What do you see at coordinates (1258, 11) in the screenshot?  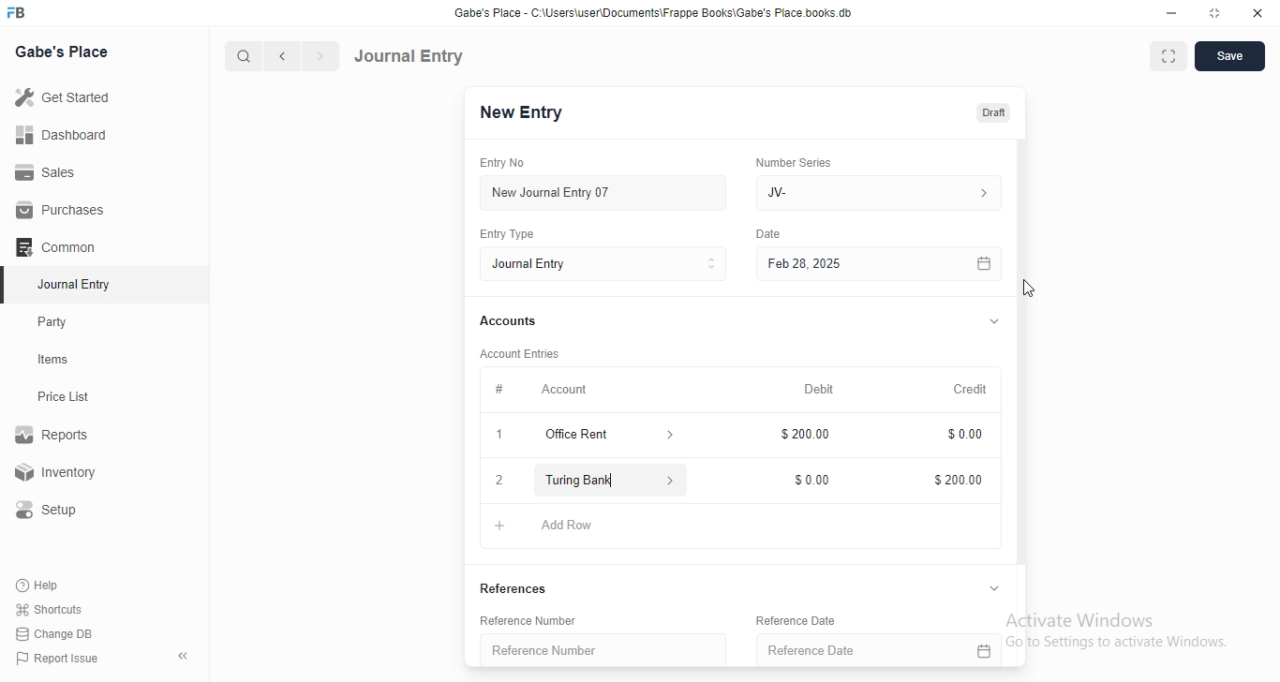 I see `close` at bounding box center [1258, 11].